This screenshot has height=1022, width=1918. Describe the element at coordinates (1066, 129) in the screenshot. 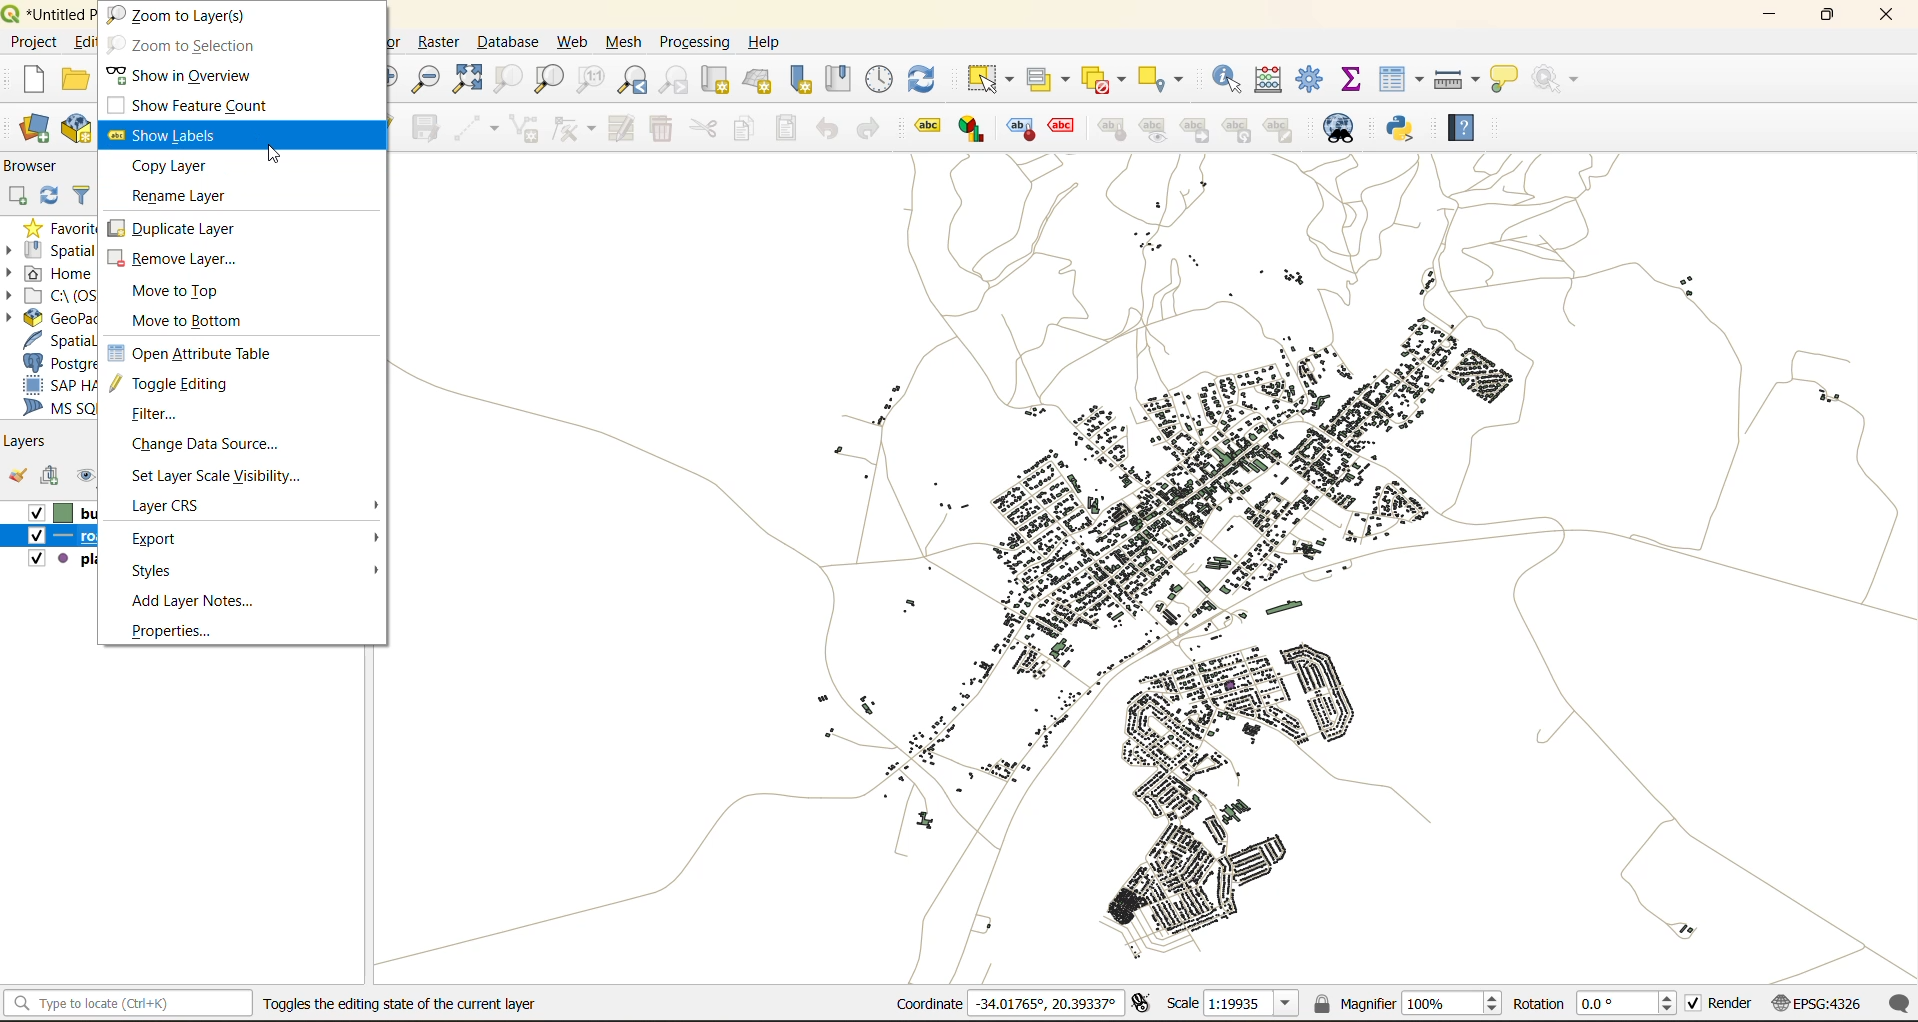

I see `toggle display of unplaced labels` at that location.